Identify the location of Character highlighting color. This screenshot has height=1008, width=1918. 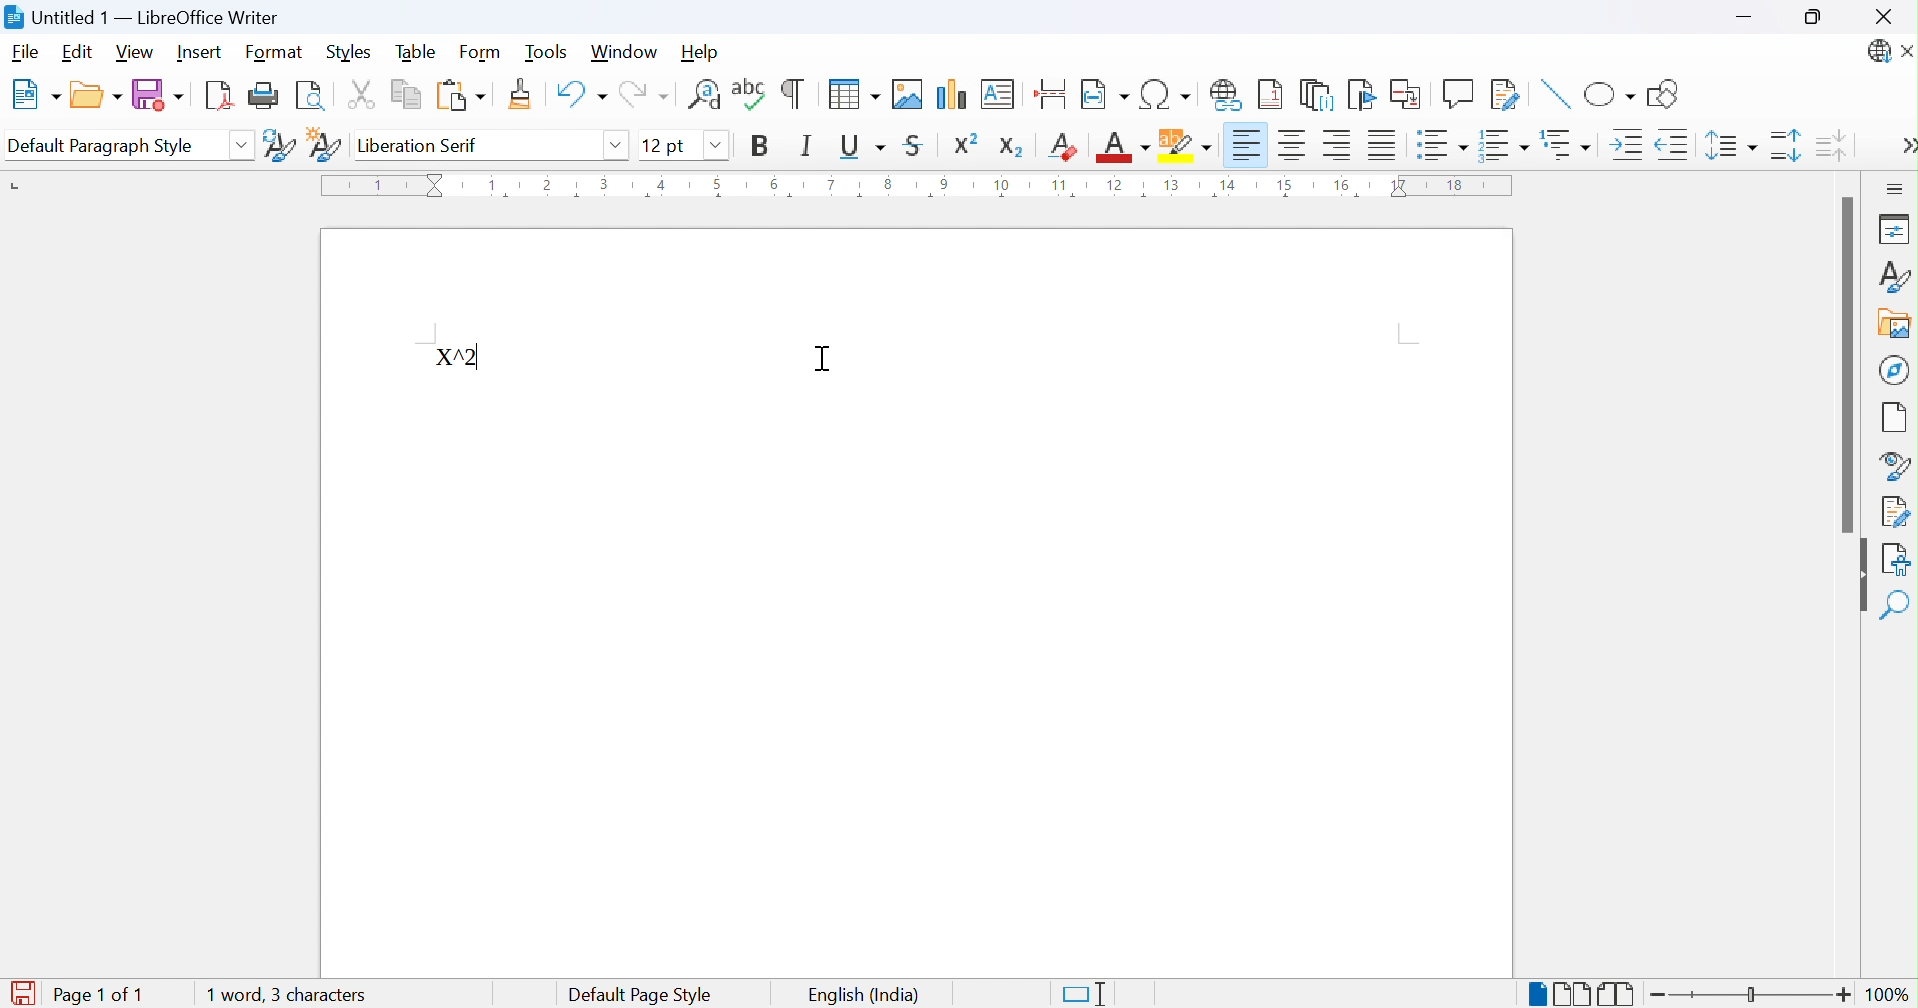
(1187, 147).